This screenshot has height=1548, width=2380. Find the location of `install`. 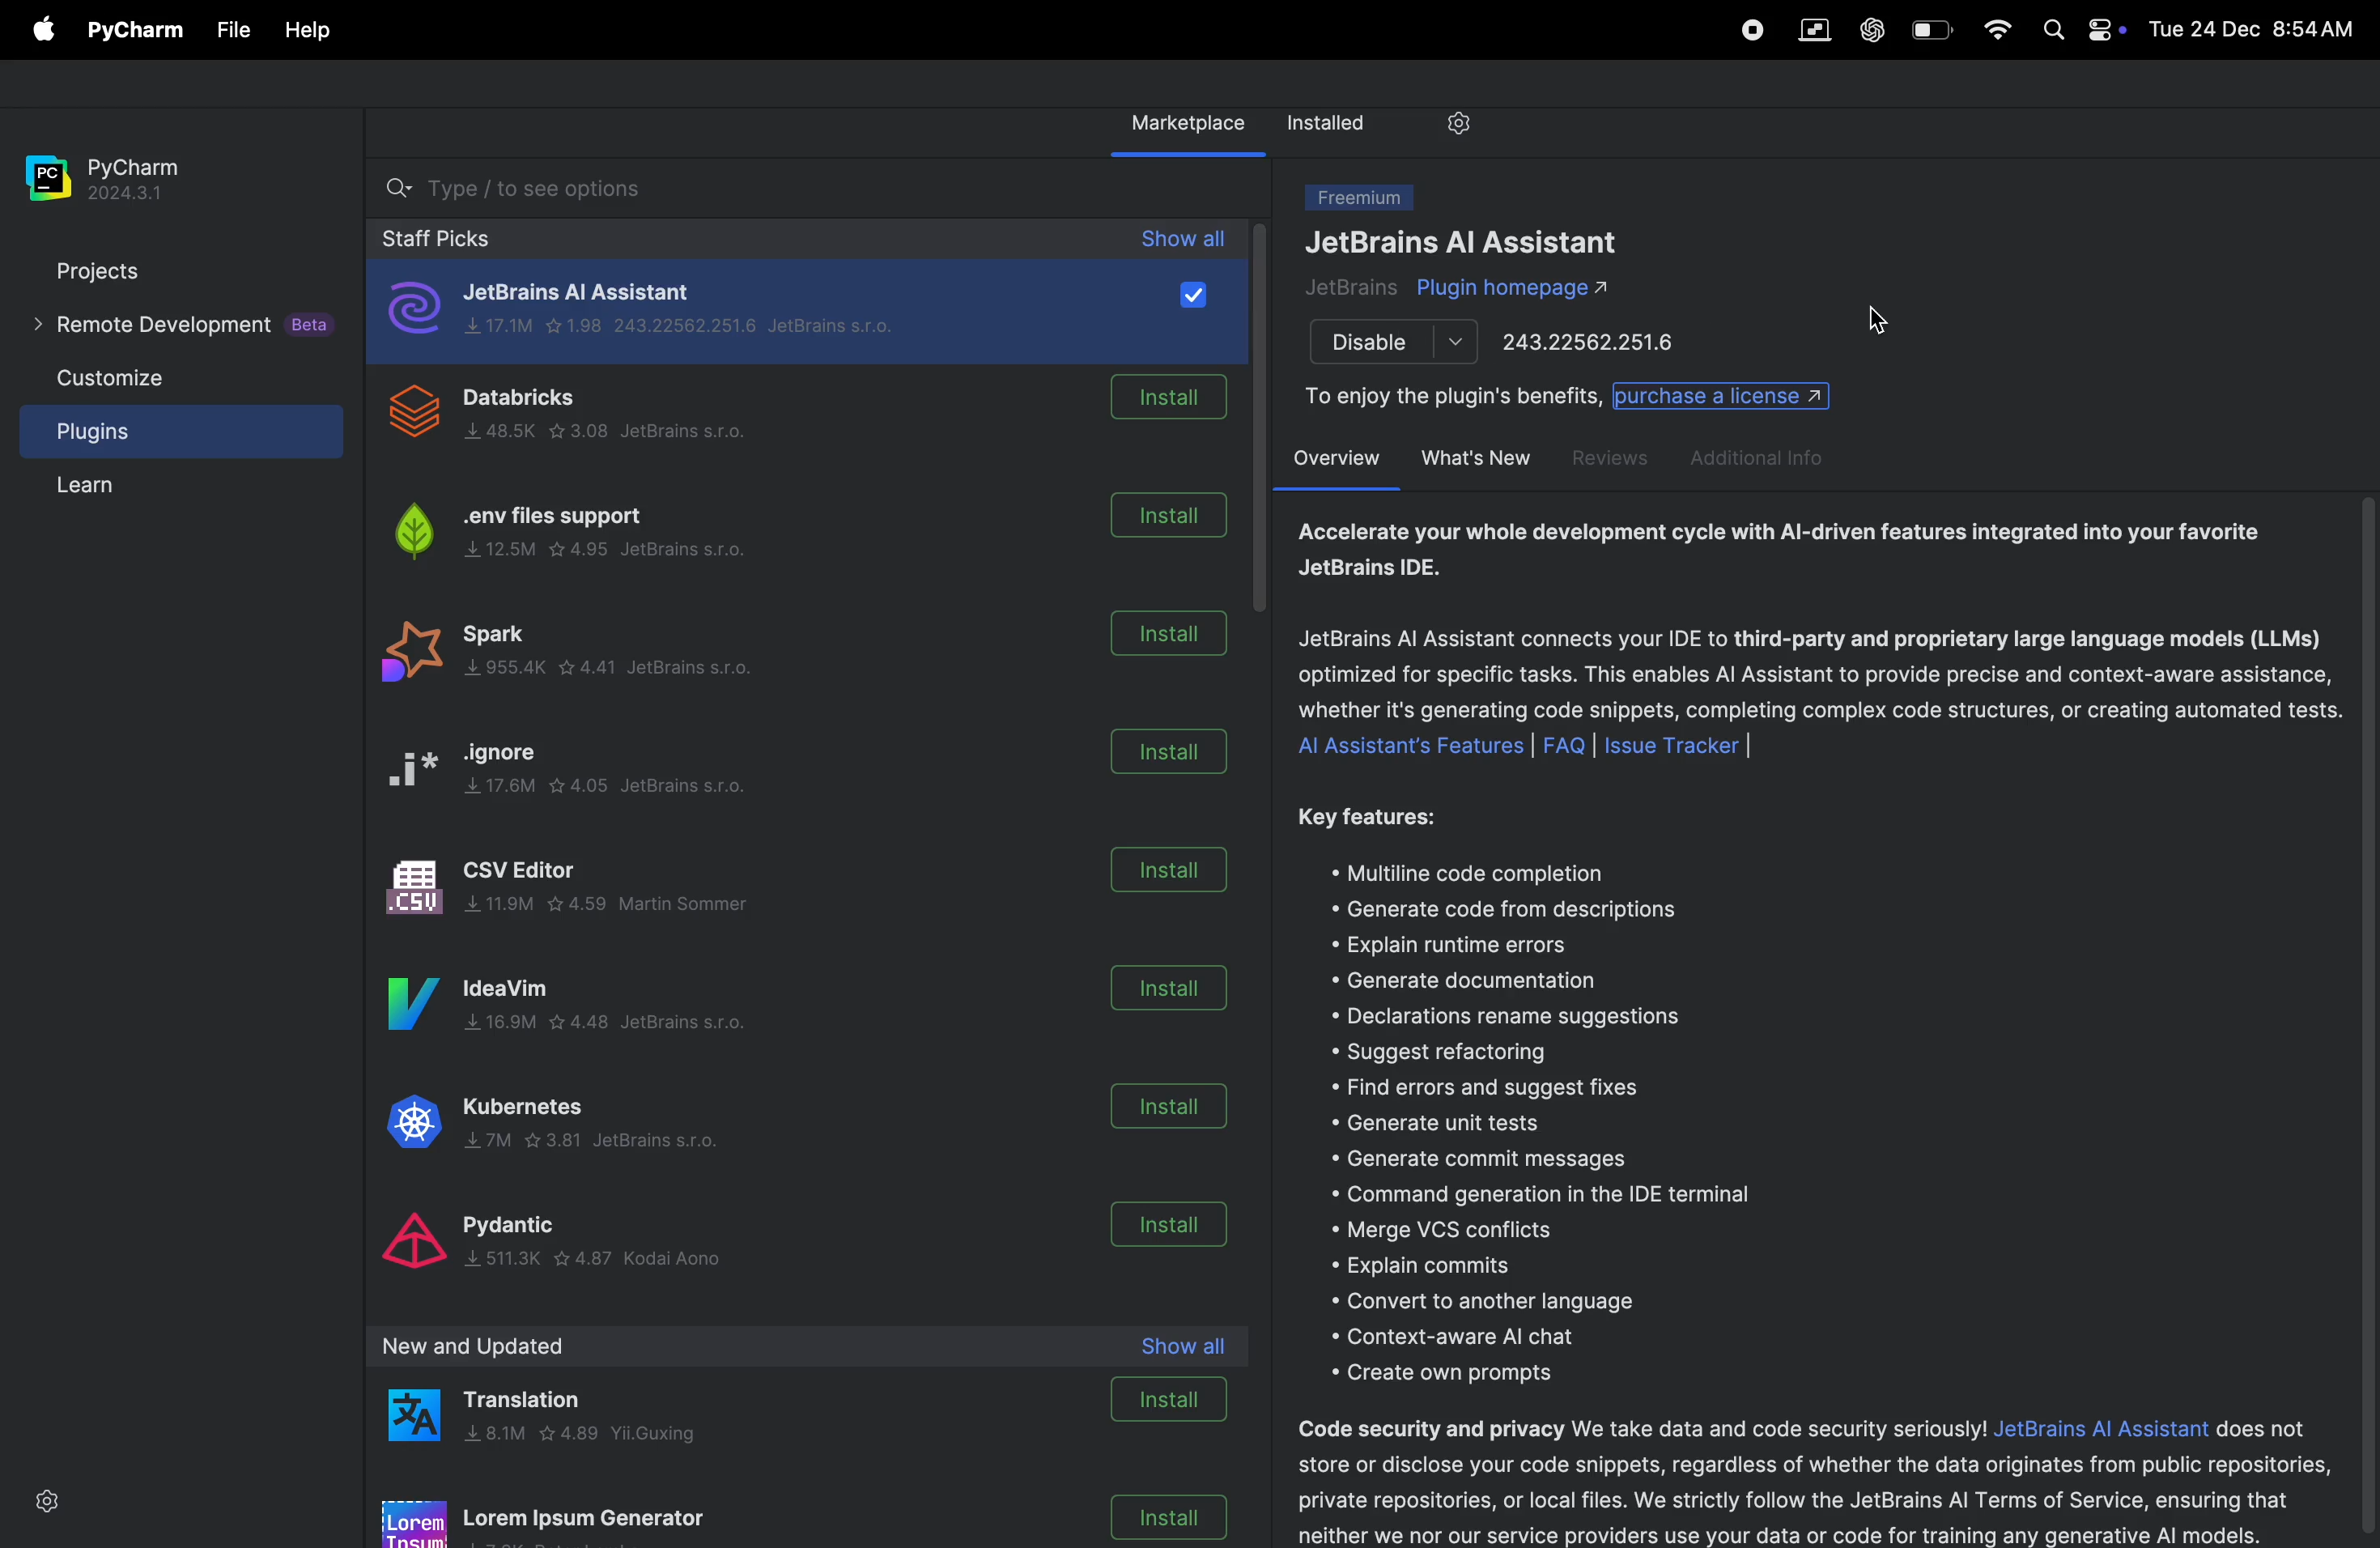

install is located at coordinates (1171, 1526).